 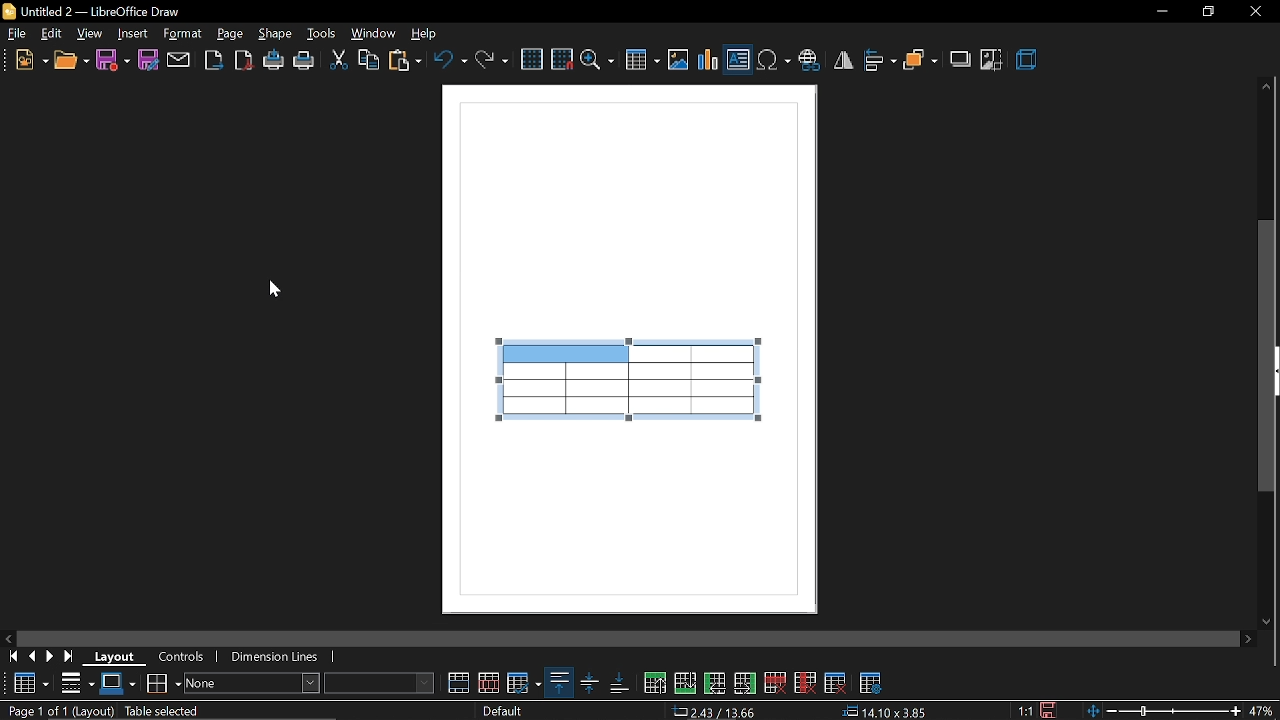 I want to click on merge cells, so click(x=458, y=683).